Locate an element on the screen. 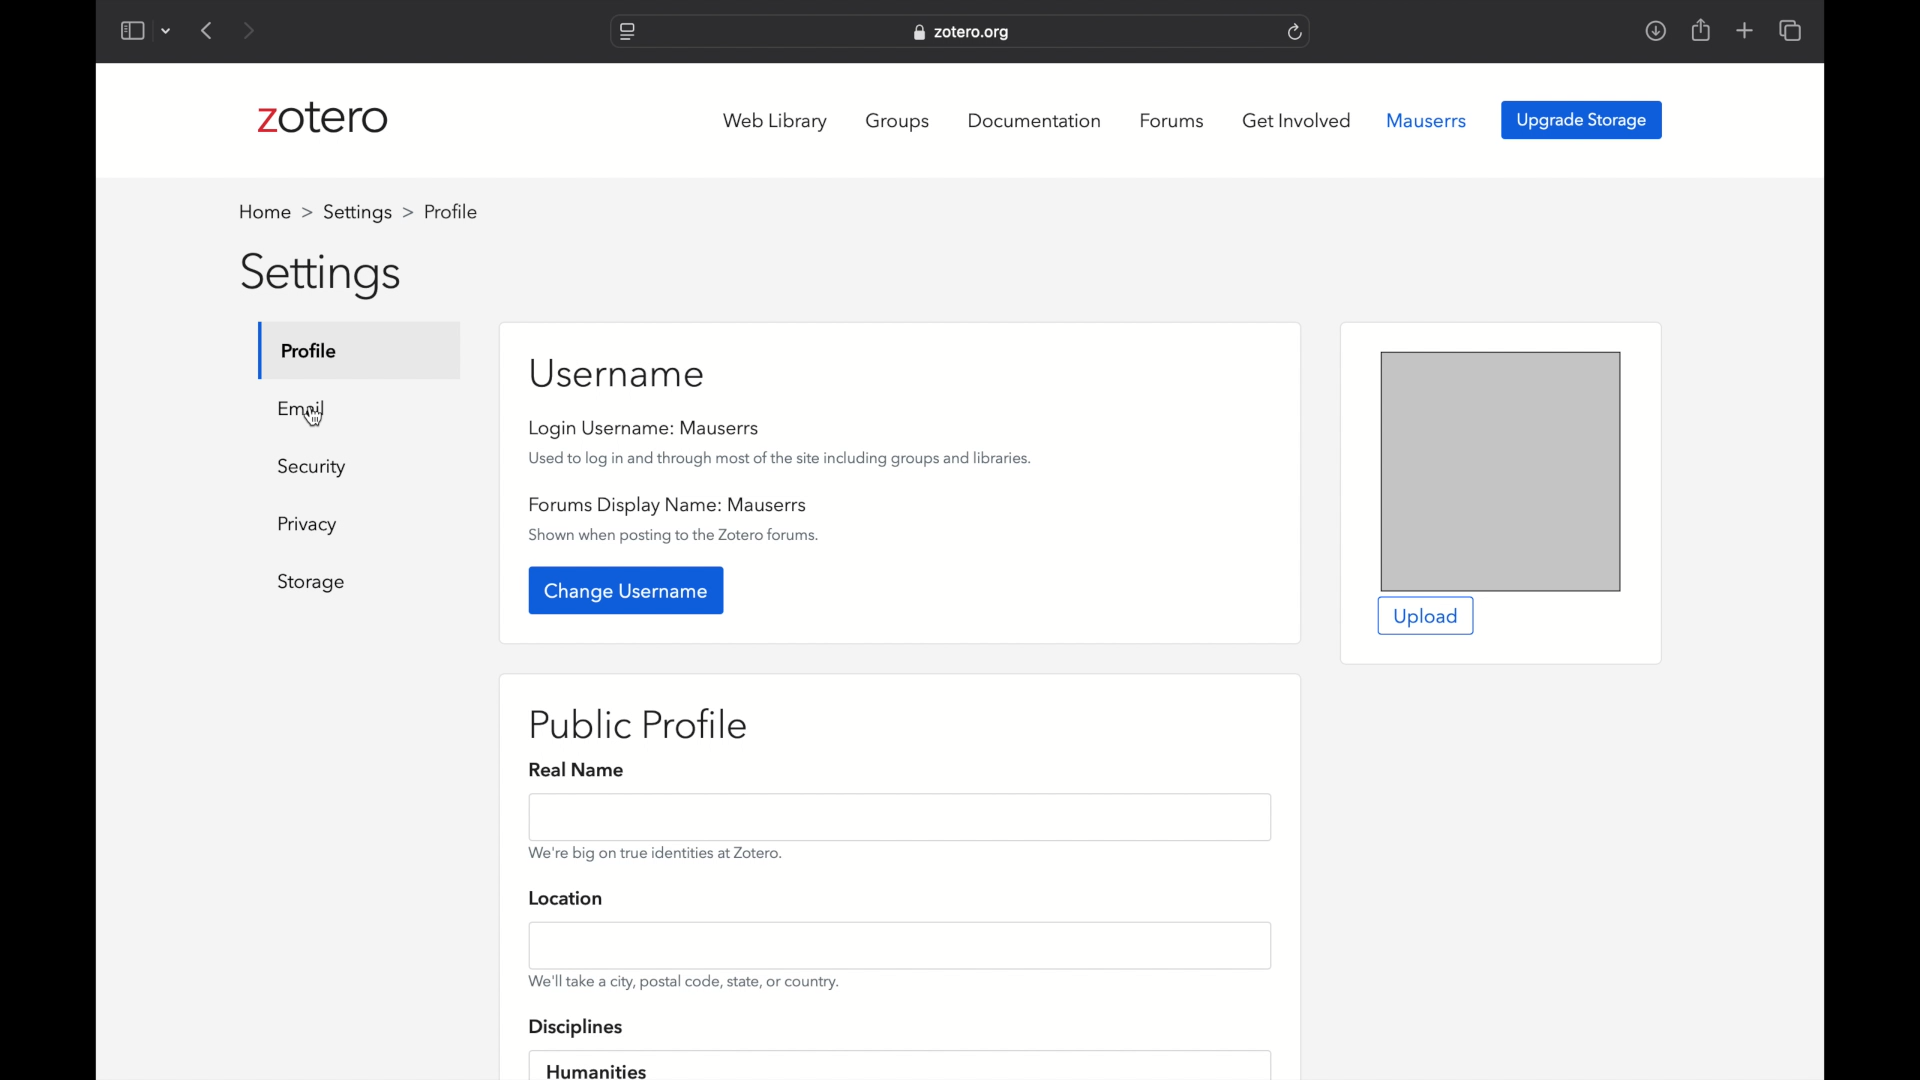 Image resolution: width=1920 pixels, height=1080 pixels. downloads is located at coordinates (1655, 32).